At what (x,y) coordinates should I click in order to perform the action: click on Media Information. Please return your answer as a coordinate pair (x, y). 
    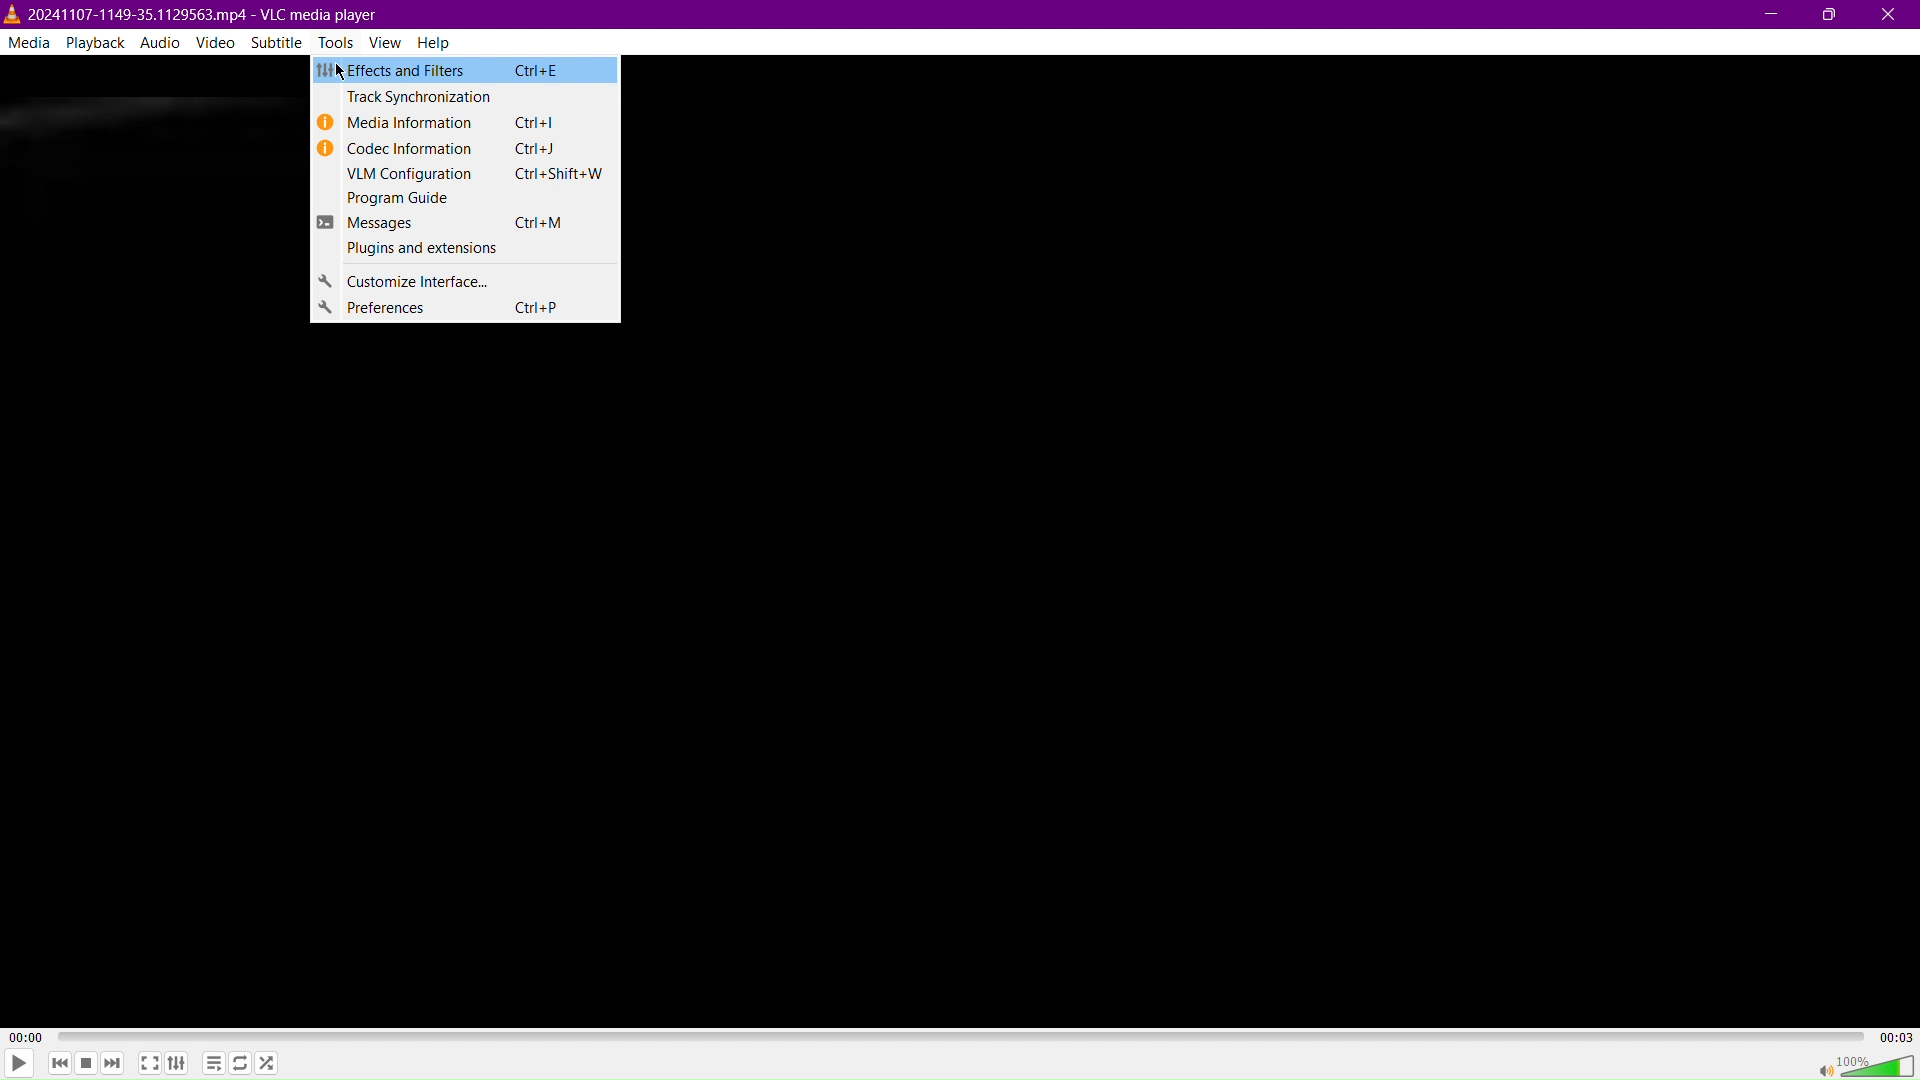
    Looking at the image, I should click on (469, 122).